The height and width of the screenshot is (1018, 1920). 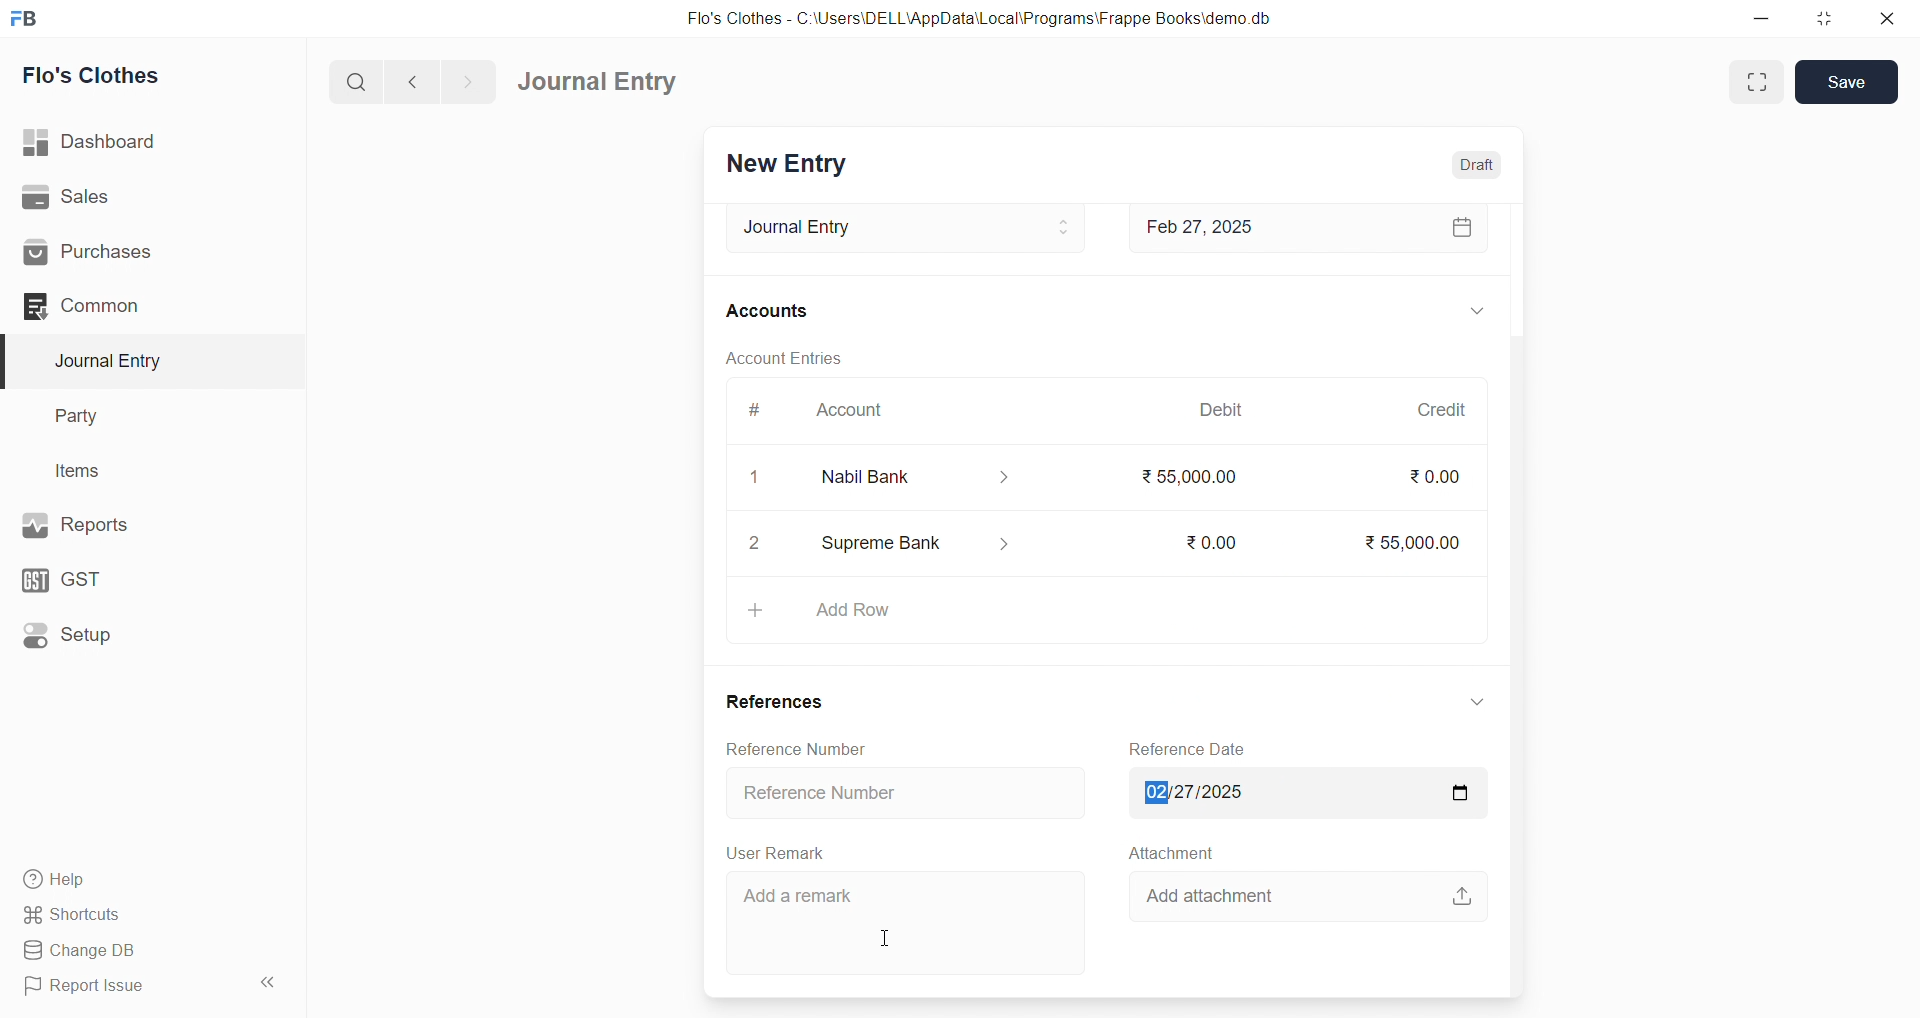 What do you see at coordinates (770, 313) in the screenshot?
I see `Accounts` at bounding box center [770, 313].